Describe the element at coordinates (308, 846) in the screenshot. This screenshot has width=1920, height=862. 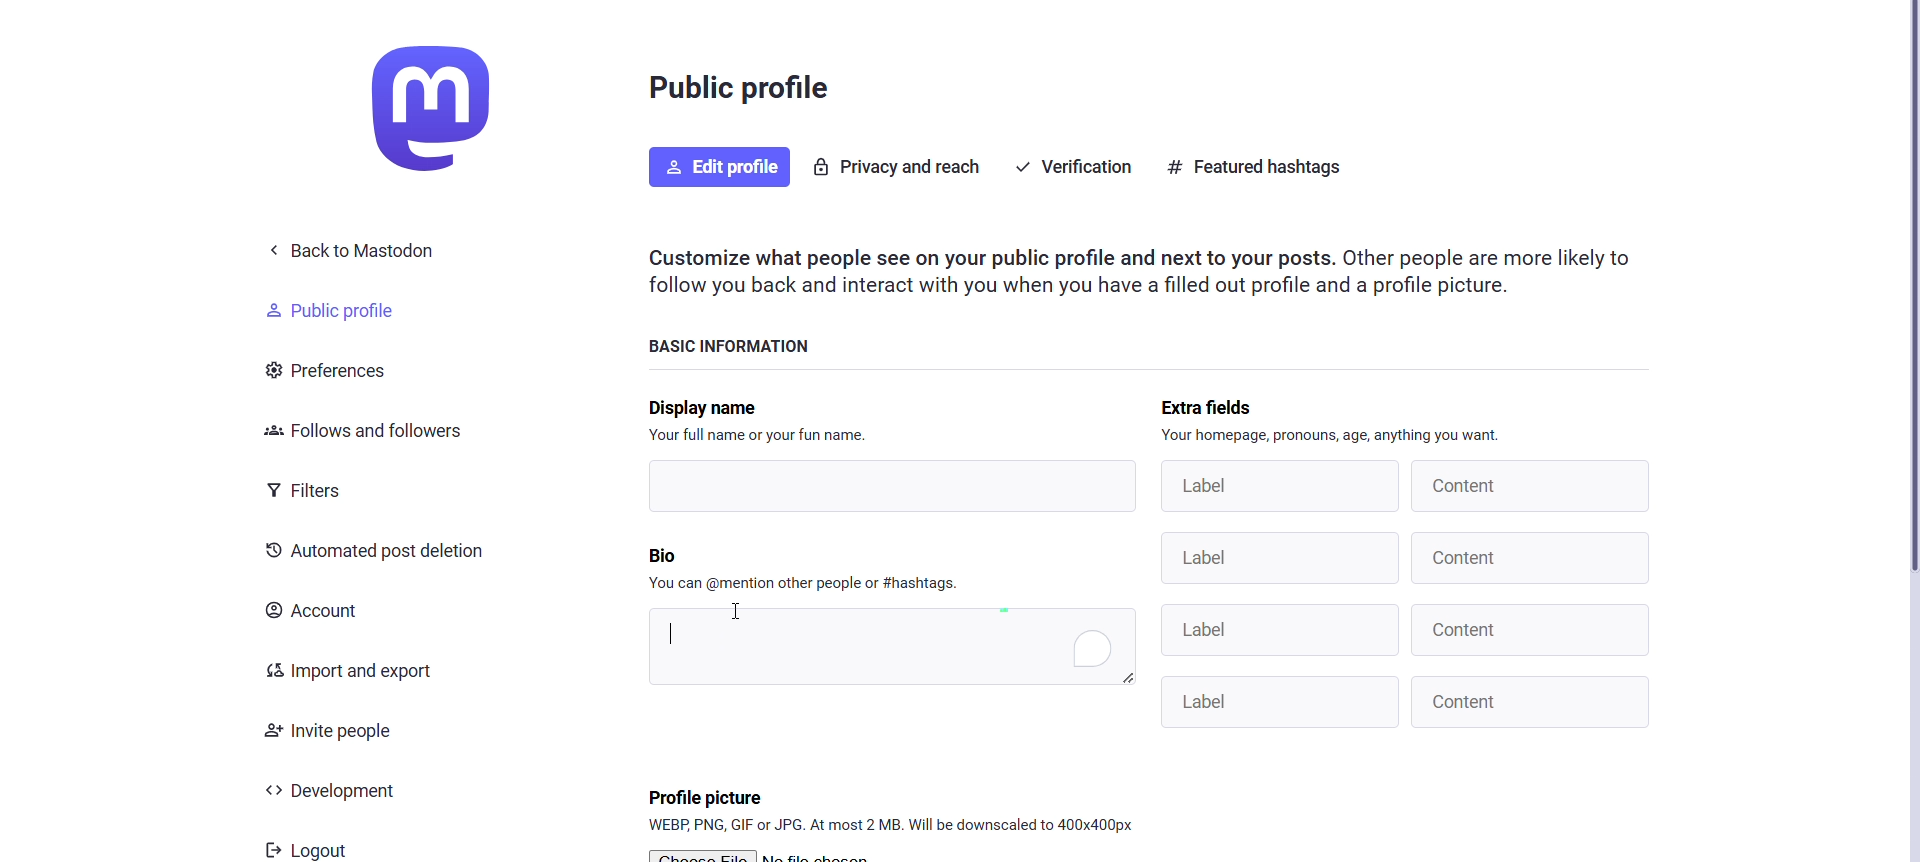
I see `Logout` at that location.